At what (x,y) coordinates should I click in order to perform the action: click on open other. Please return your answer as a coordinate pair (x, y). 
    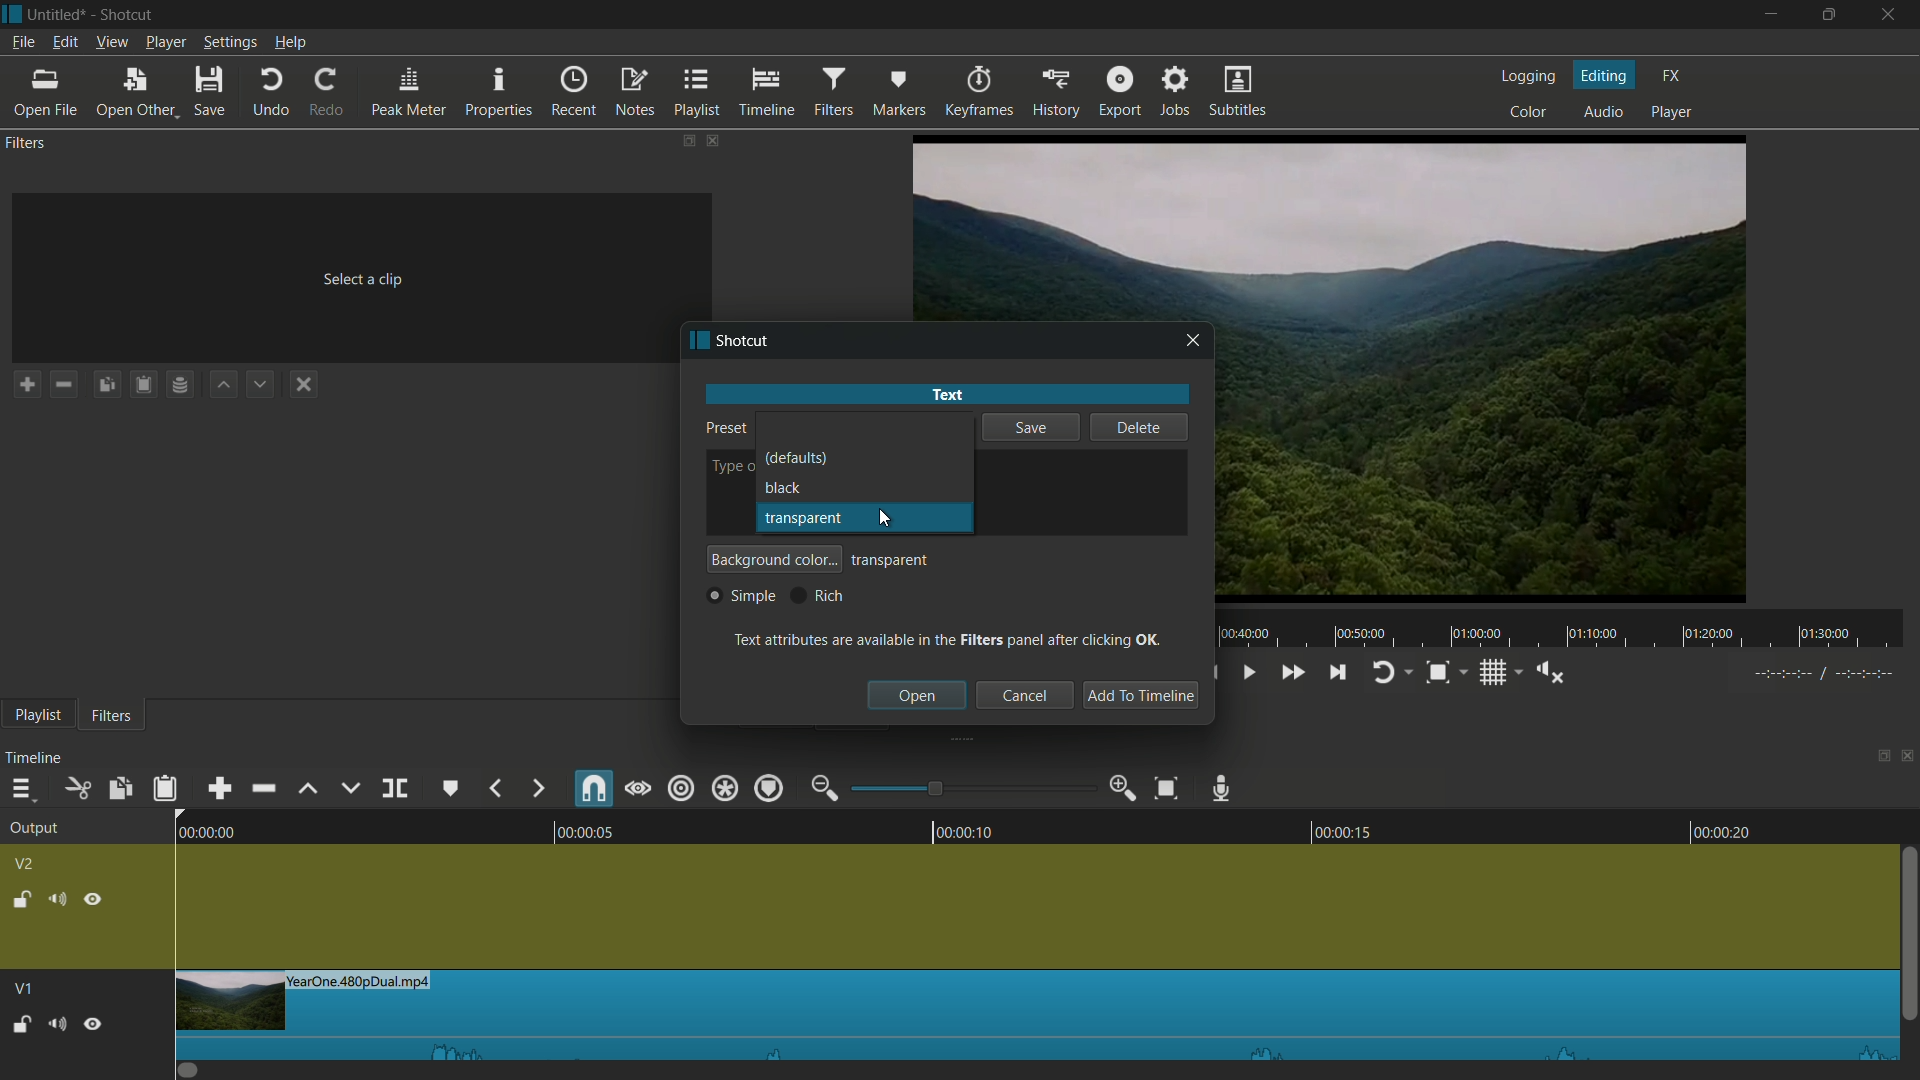
    Looking at the image, I should click on (137, 93).